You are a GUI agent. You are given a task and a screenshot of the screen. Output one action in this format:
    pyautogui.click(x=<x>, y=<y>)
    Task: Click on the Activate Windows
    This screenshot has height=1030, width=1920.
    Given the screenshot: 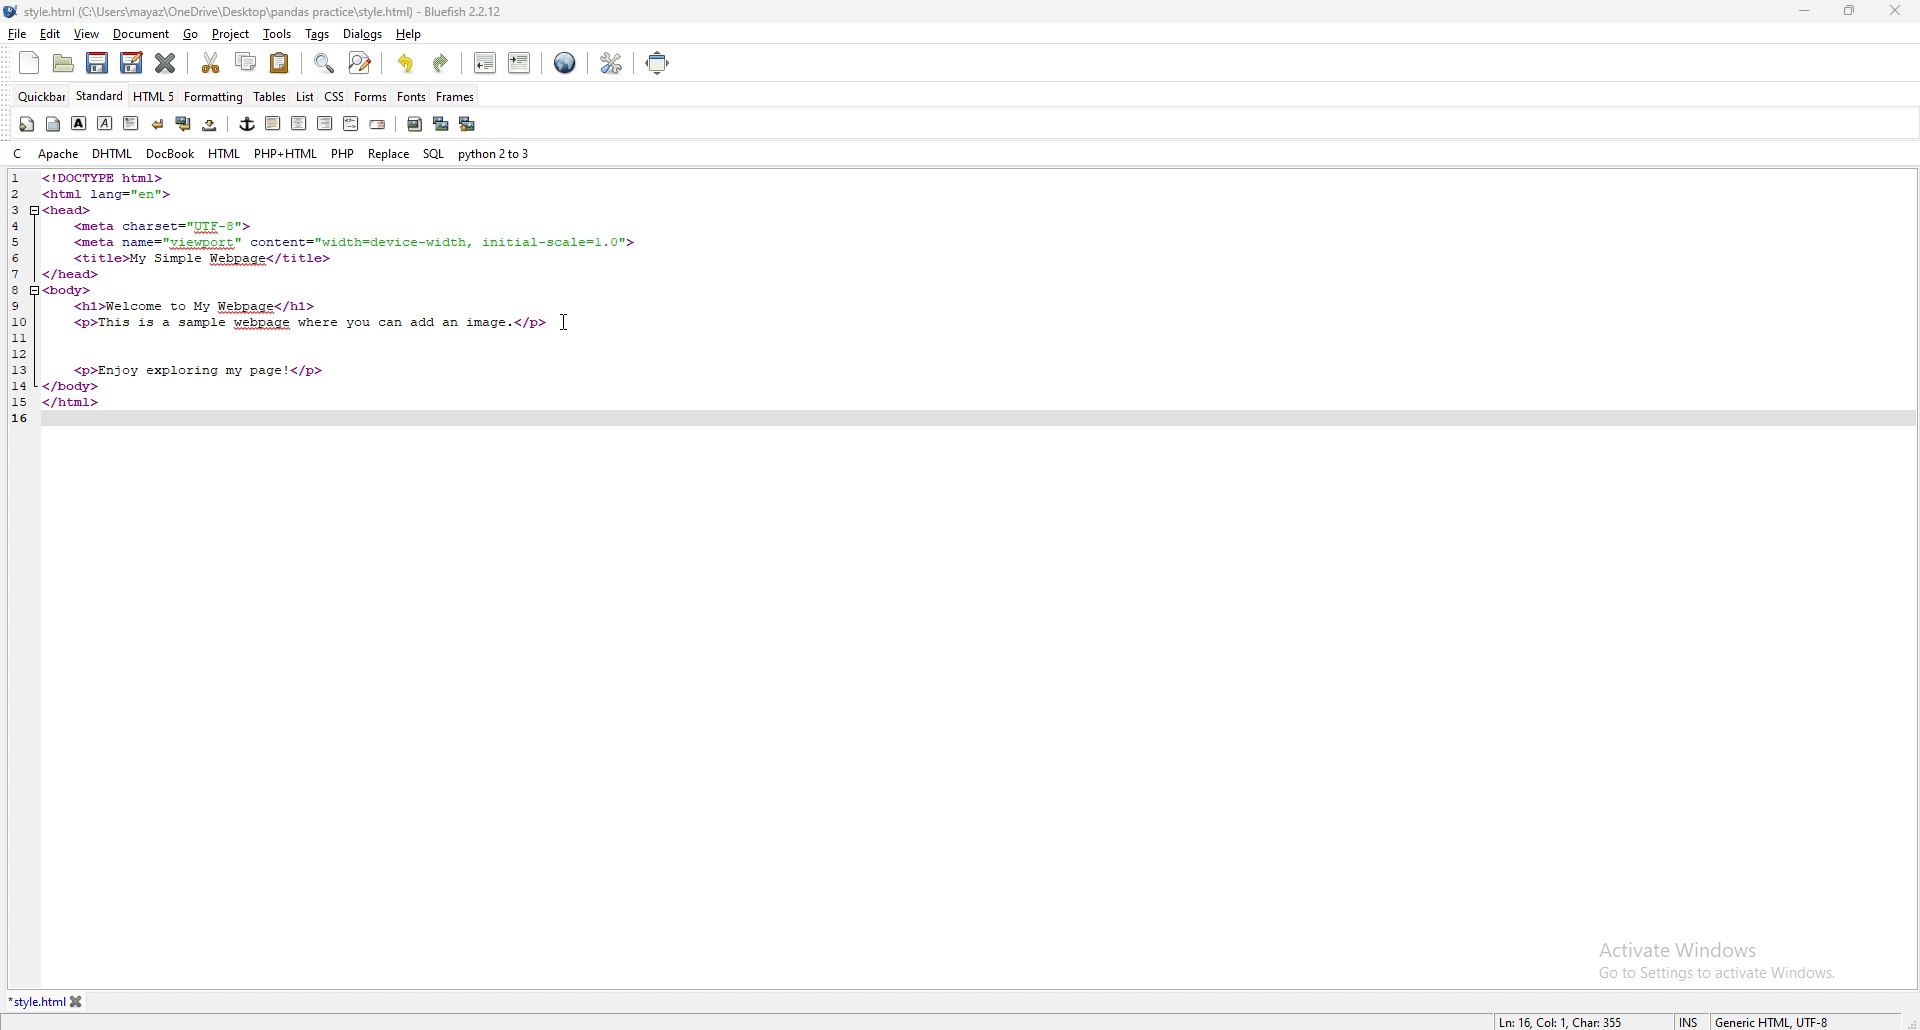 What is the action you would take?
    pyautogui.click(x=1679, y=950)
    